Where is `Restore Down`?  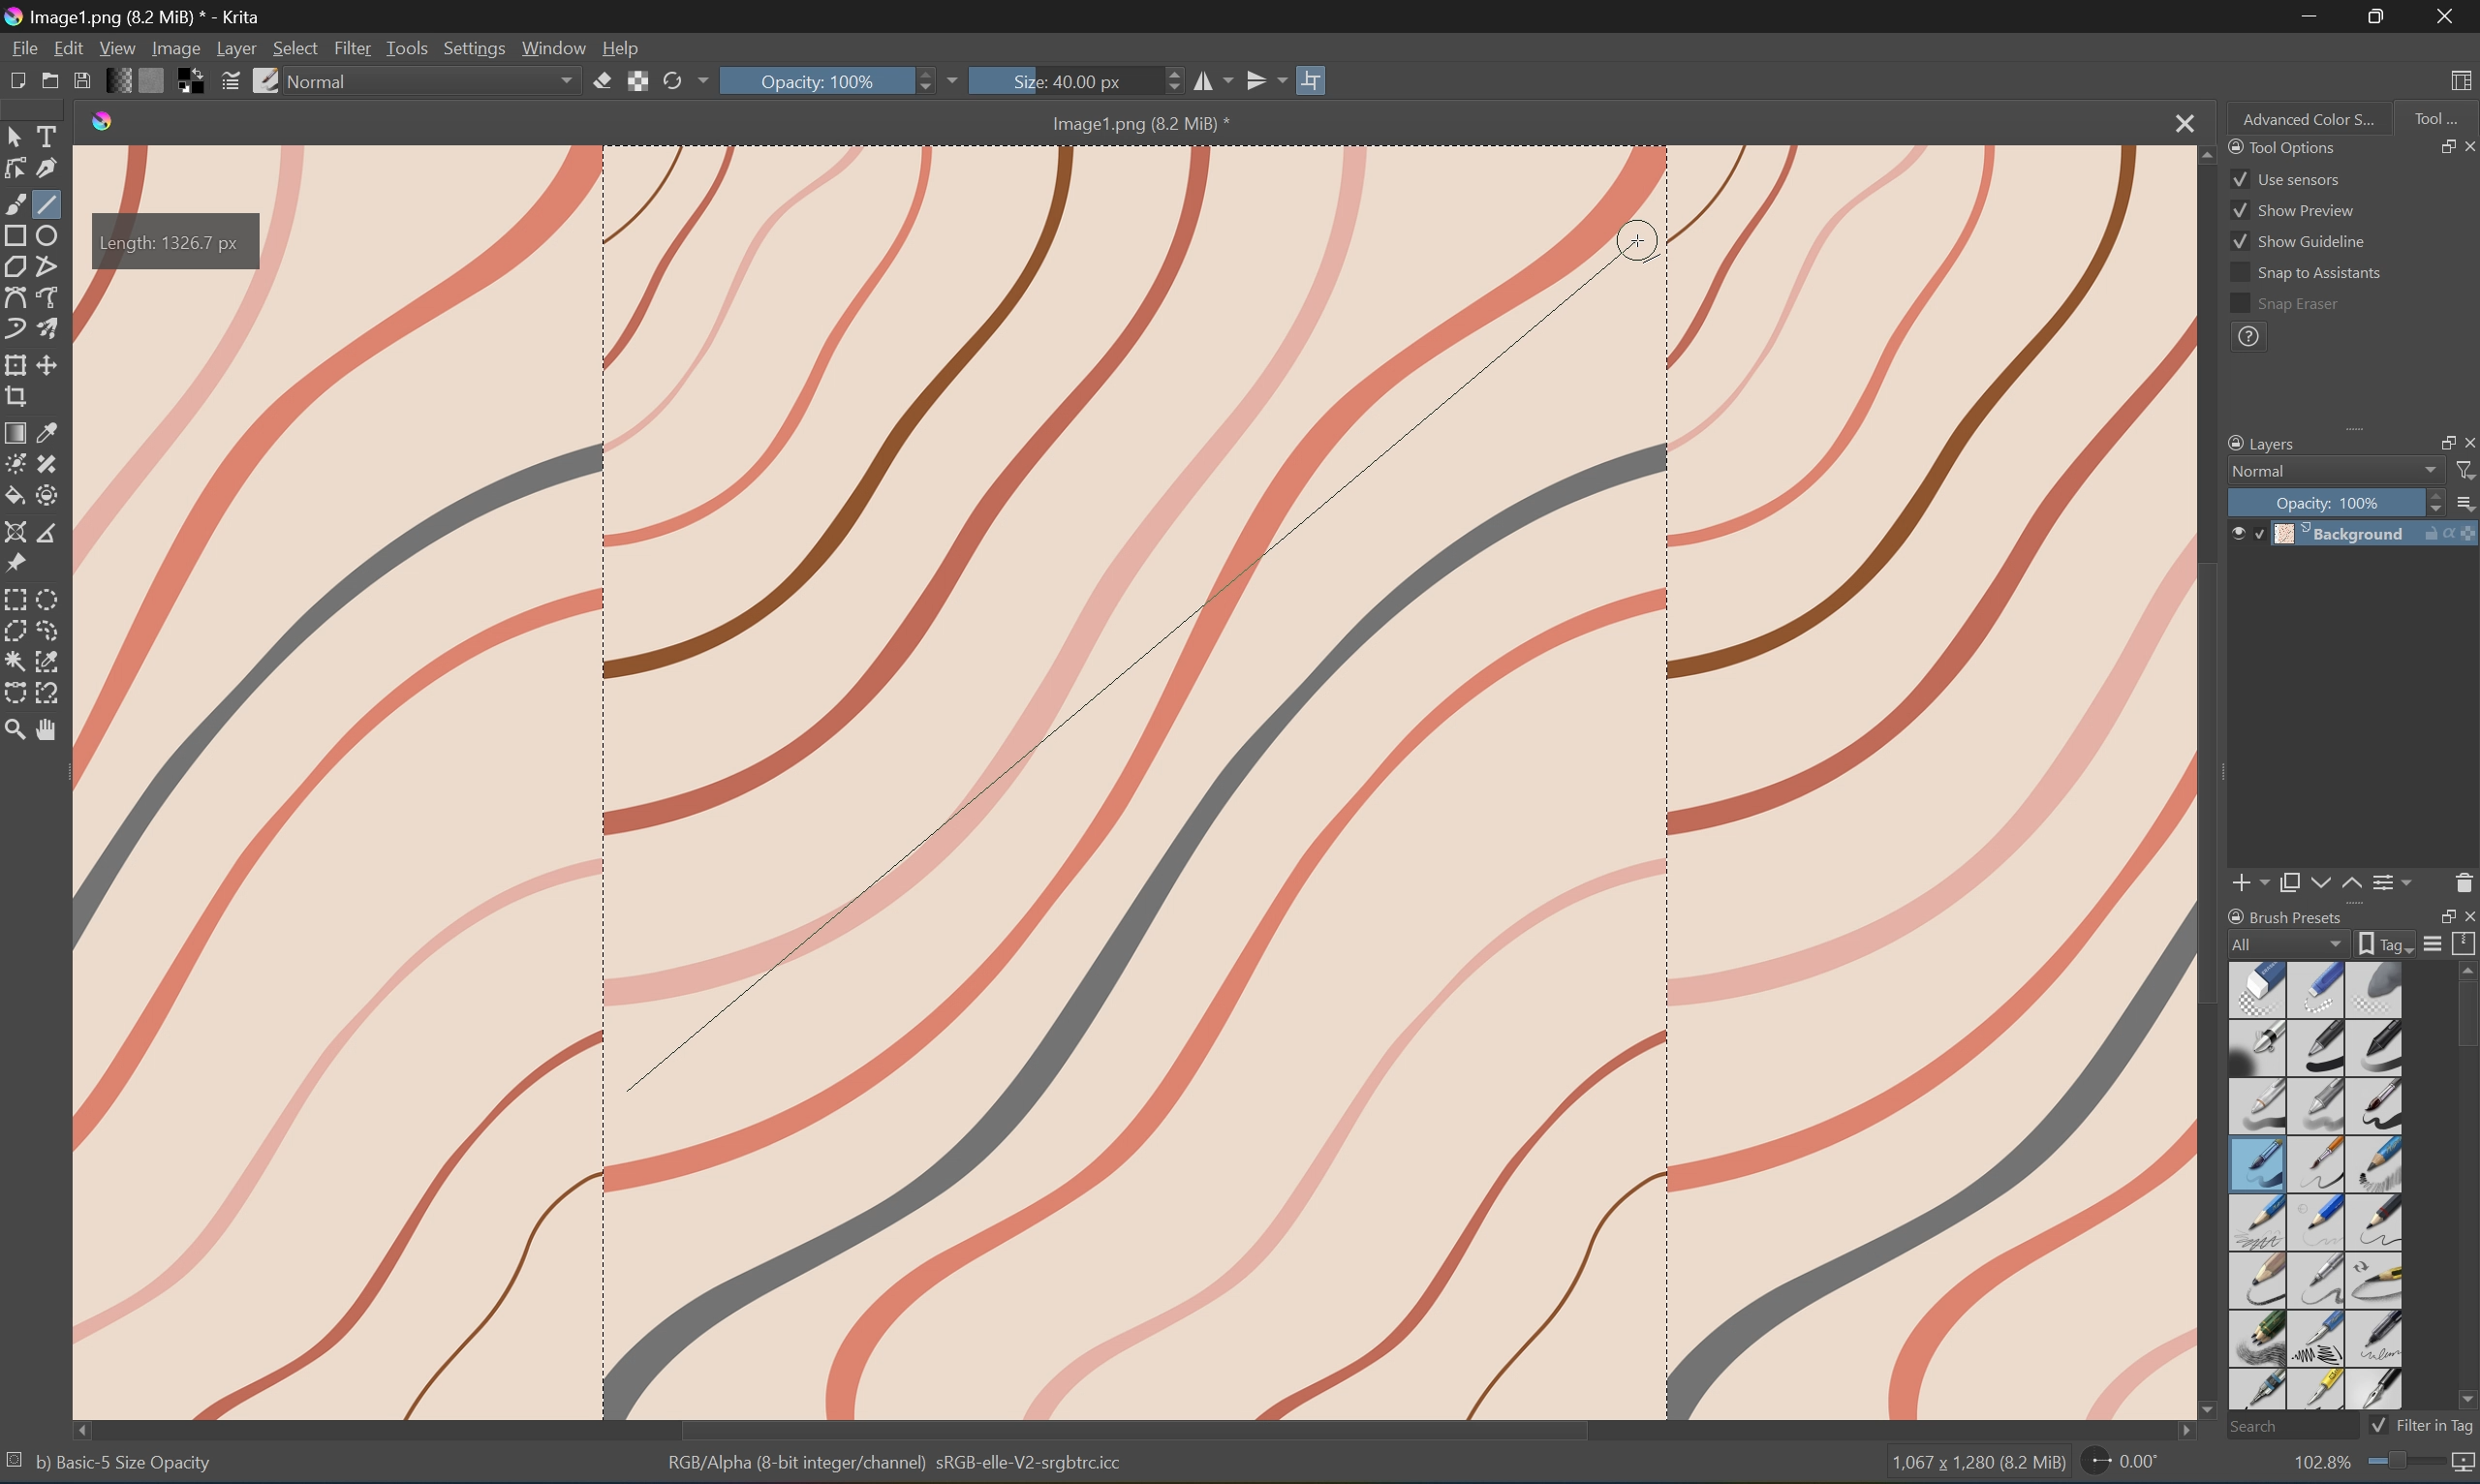
Restore Down is located at coordinates (2434, 441).